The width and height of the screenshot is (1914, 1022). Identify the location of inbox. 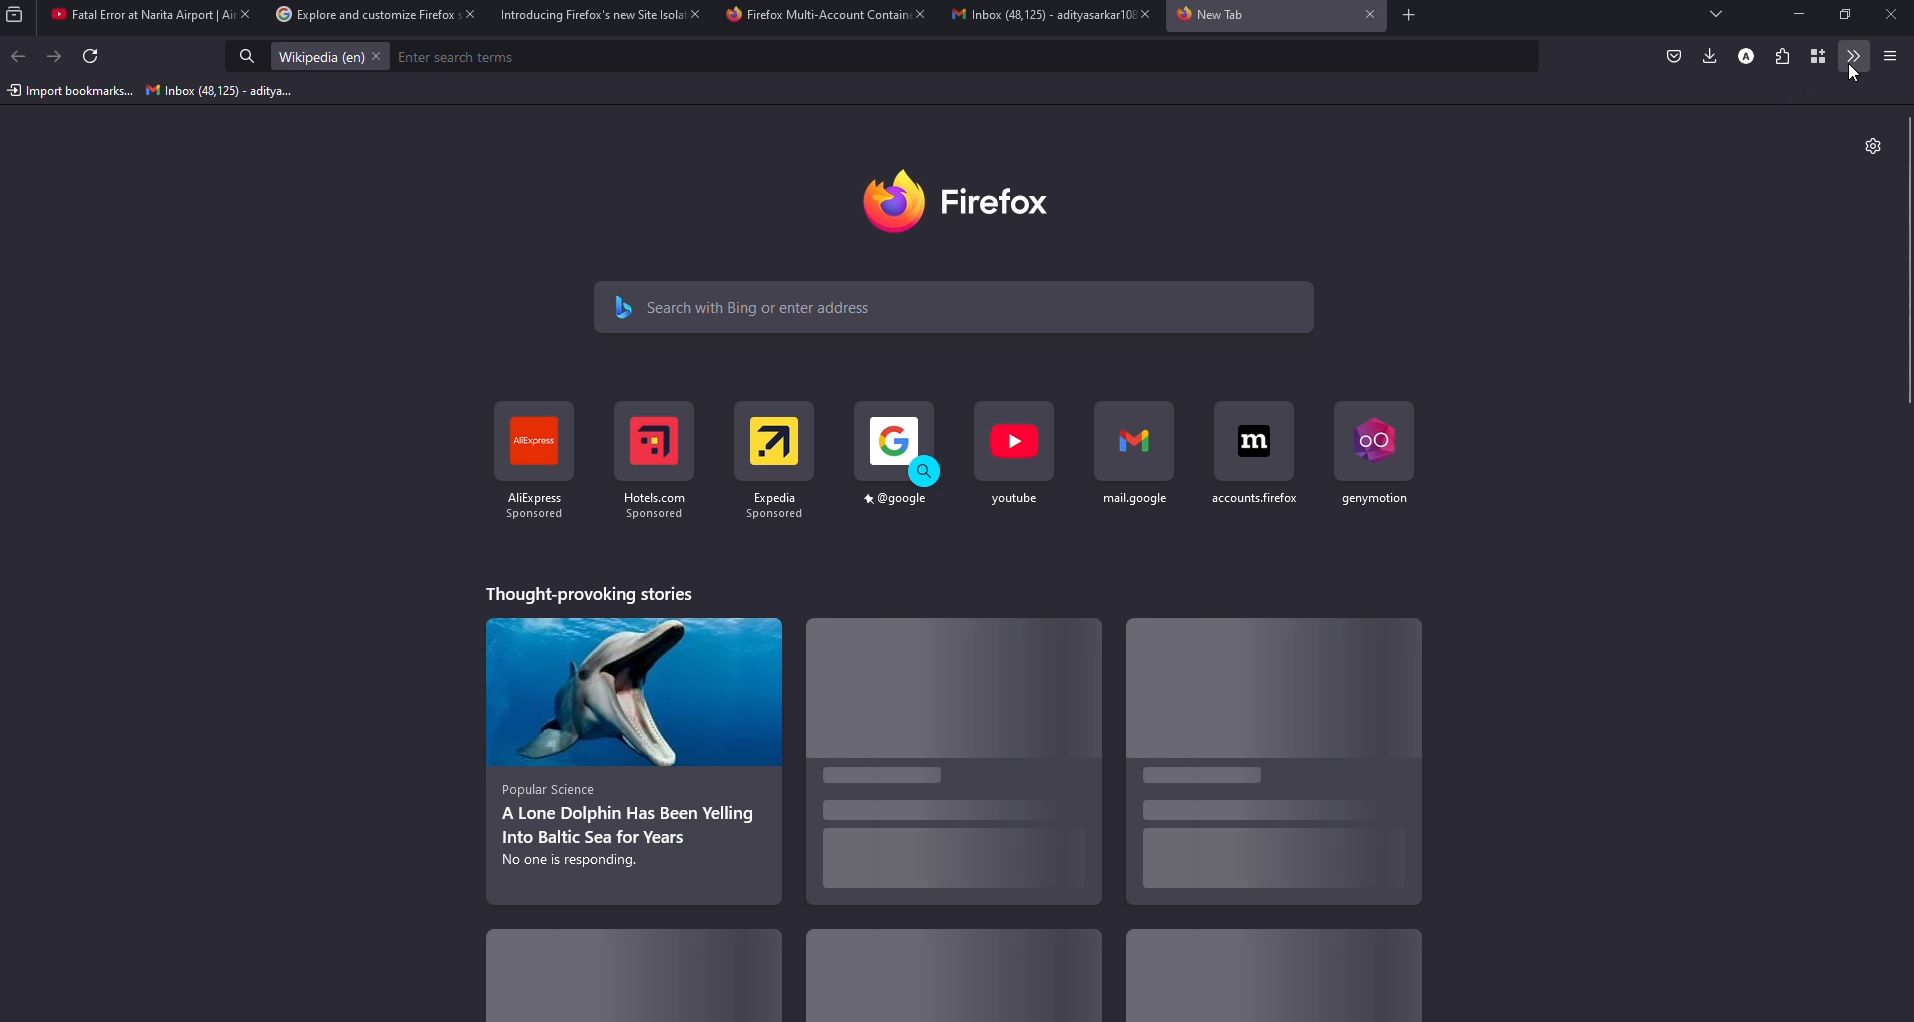
(222, 92).